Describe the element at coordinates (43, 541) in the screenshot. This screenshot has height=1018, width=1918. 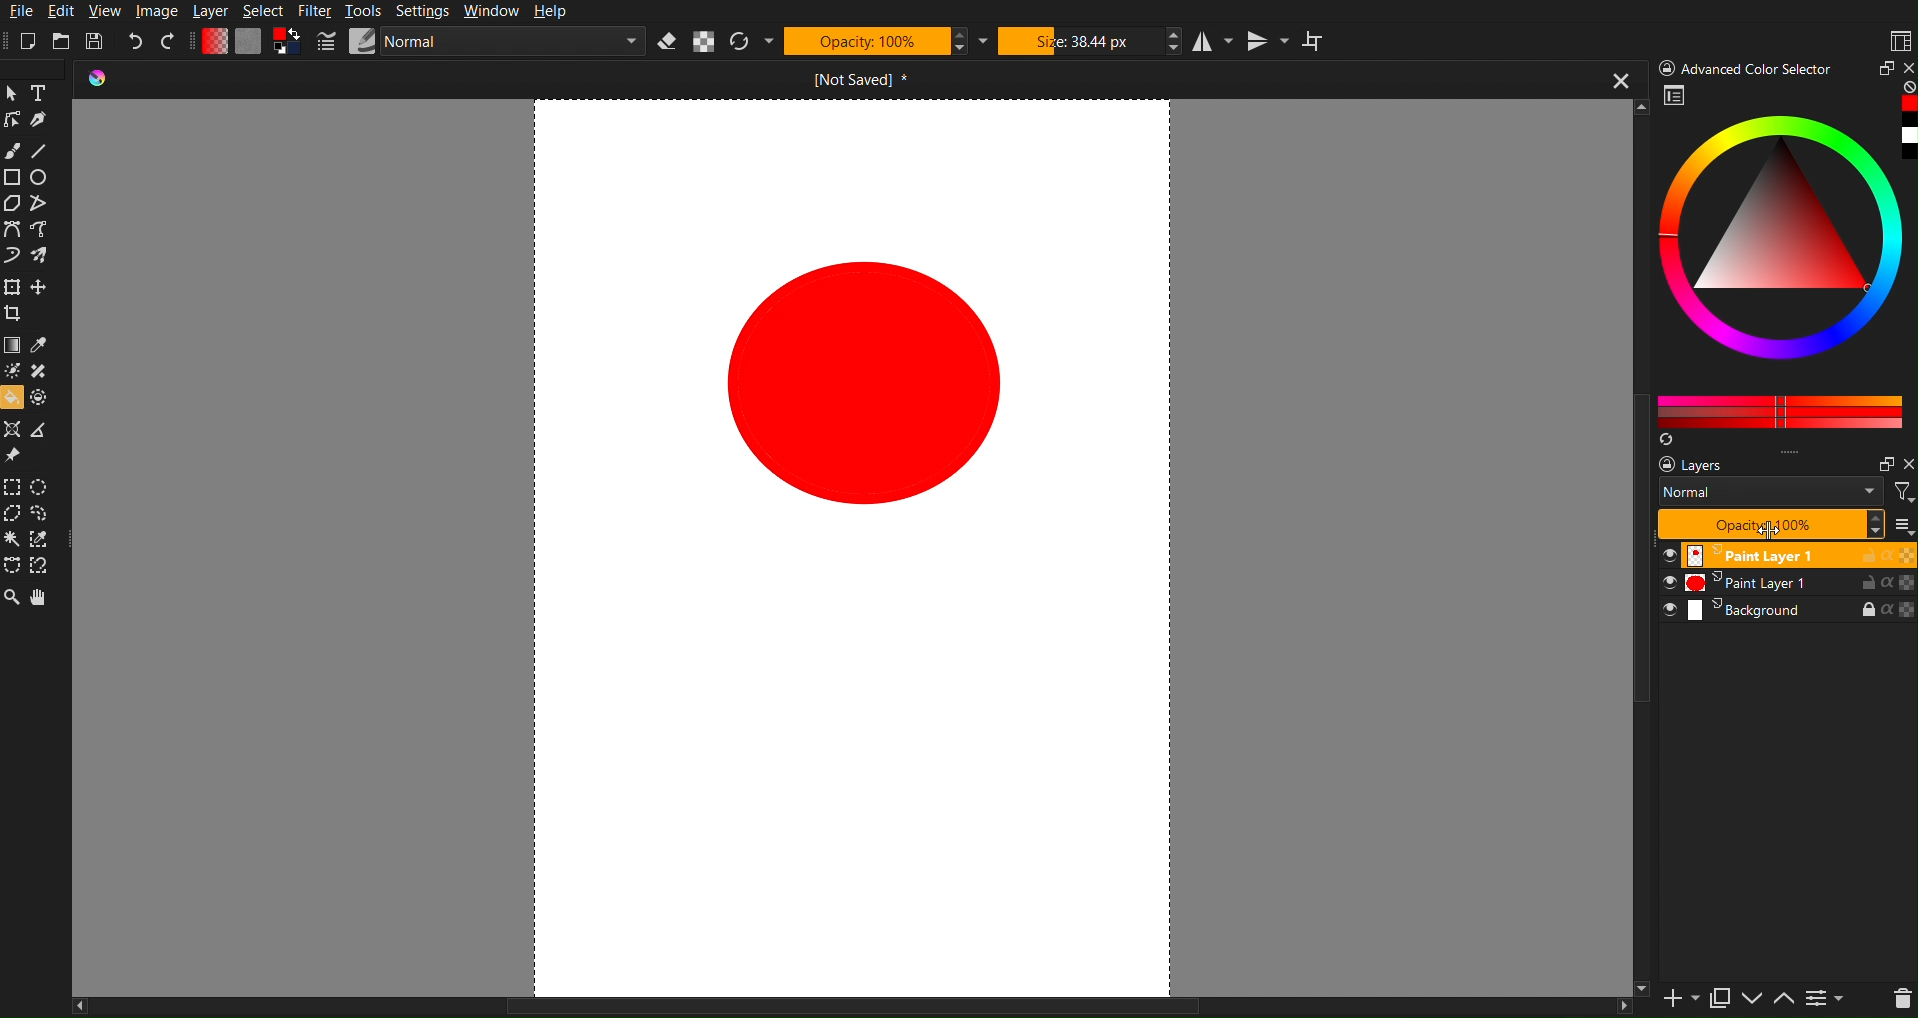
I see `Similar Color` at that location.